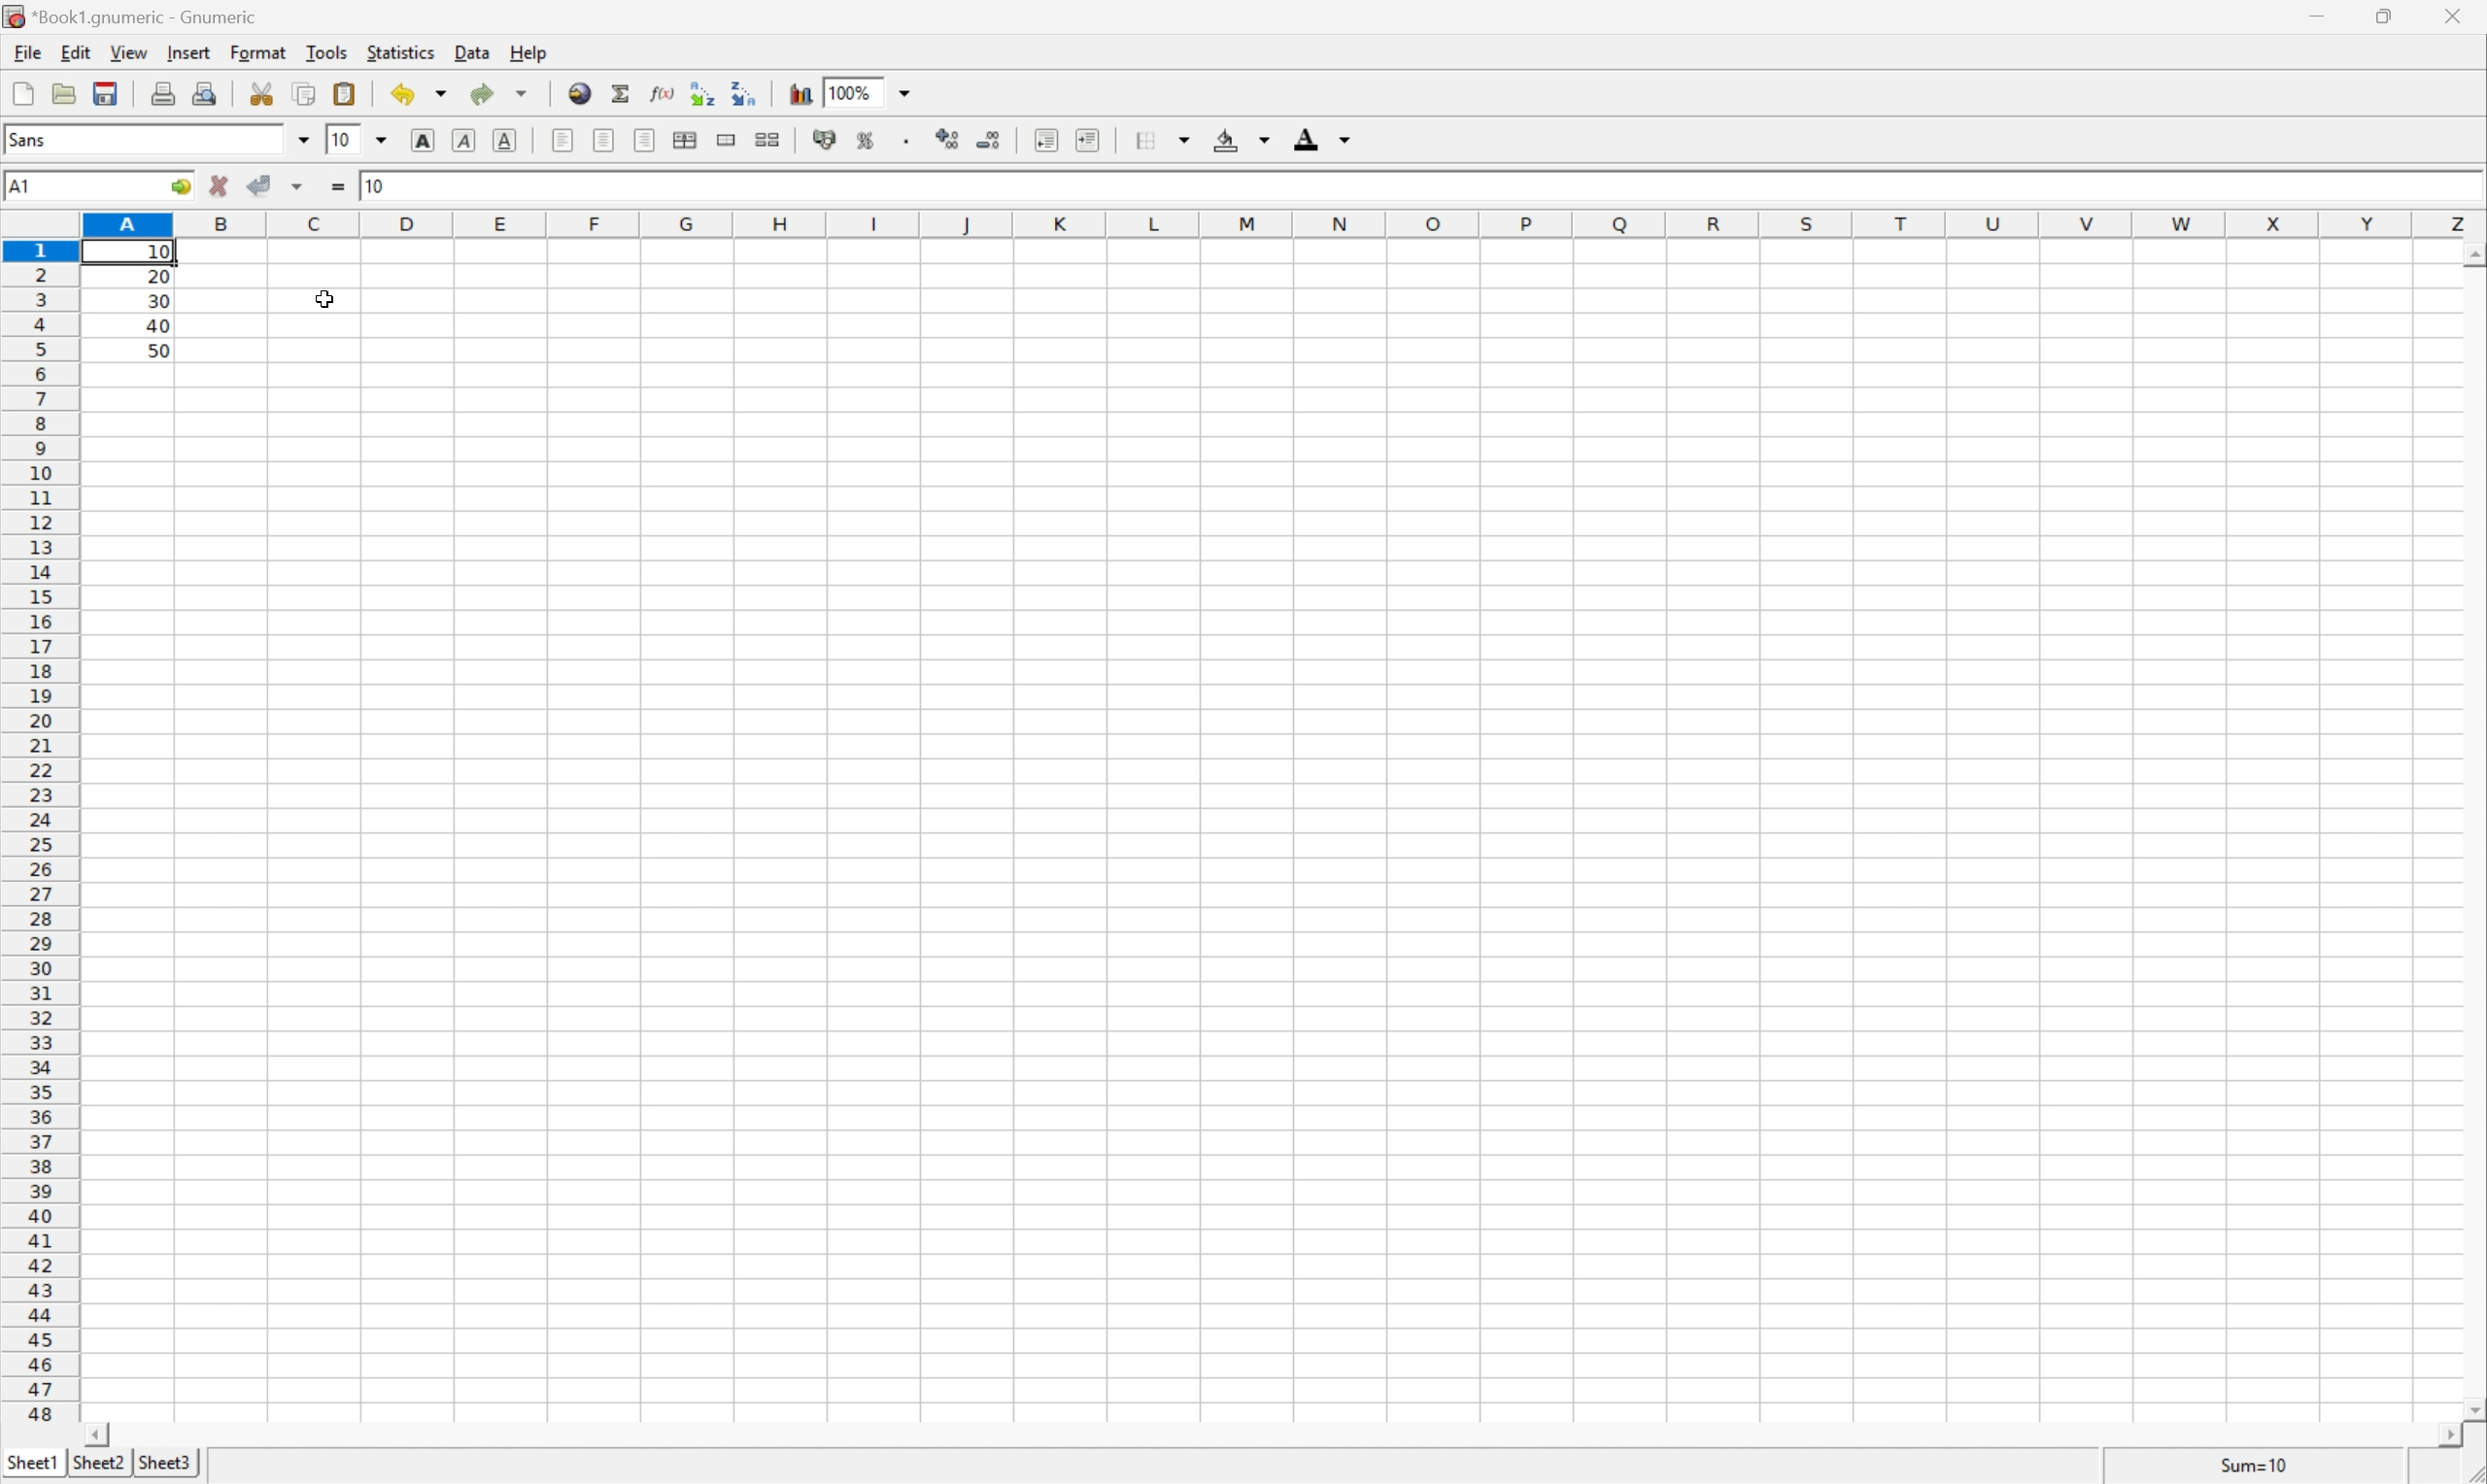  Describe the element at coordinates (210, 92) in the screenshot. I see `Print preview` at that location.